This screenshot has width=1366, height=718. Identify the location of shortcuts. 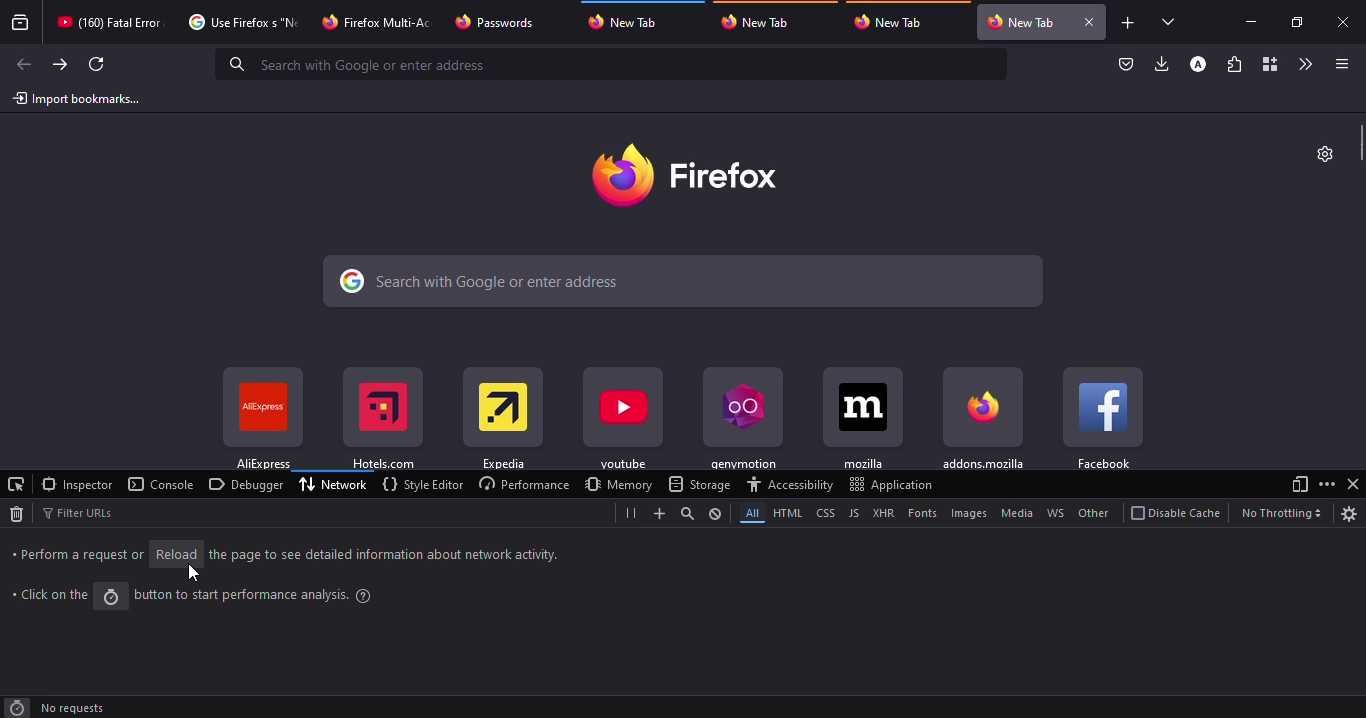
(742, 420).